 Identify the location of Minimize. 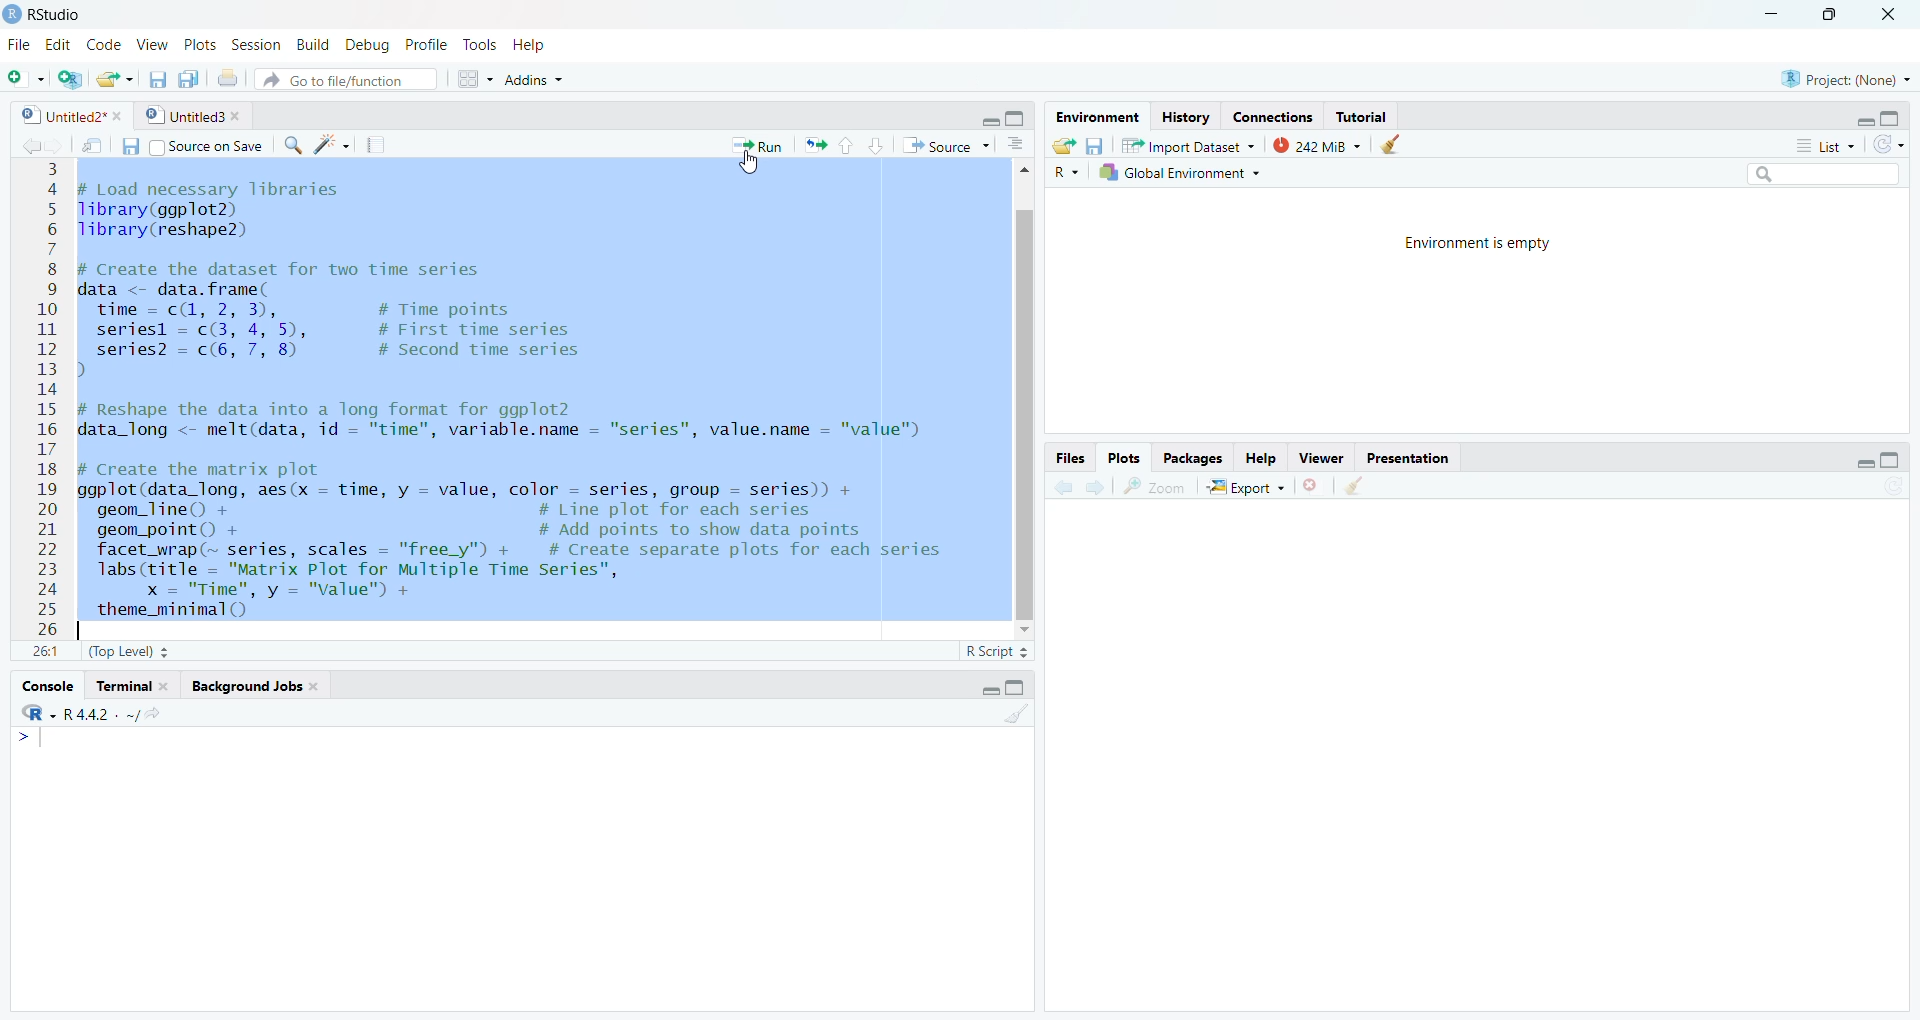
(1772, 14).